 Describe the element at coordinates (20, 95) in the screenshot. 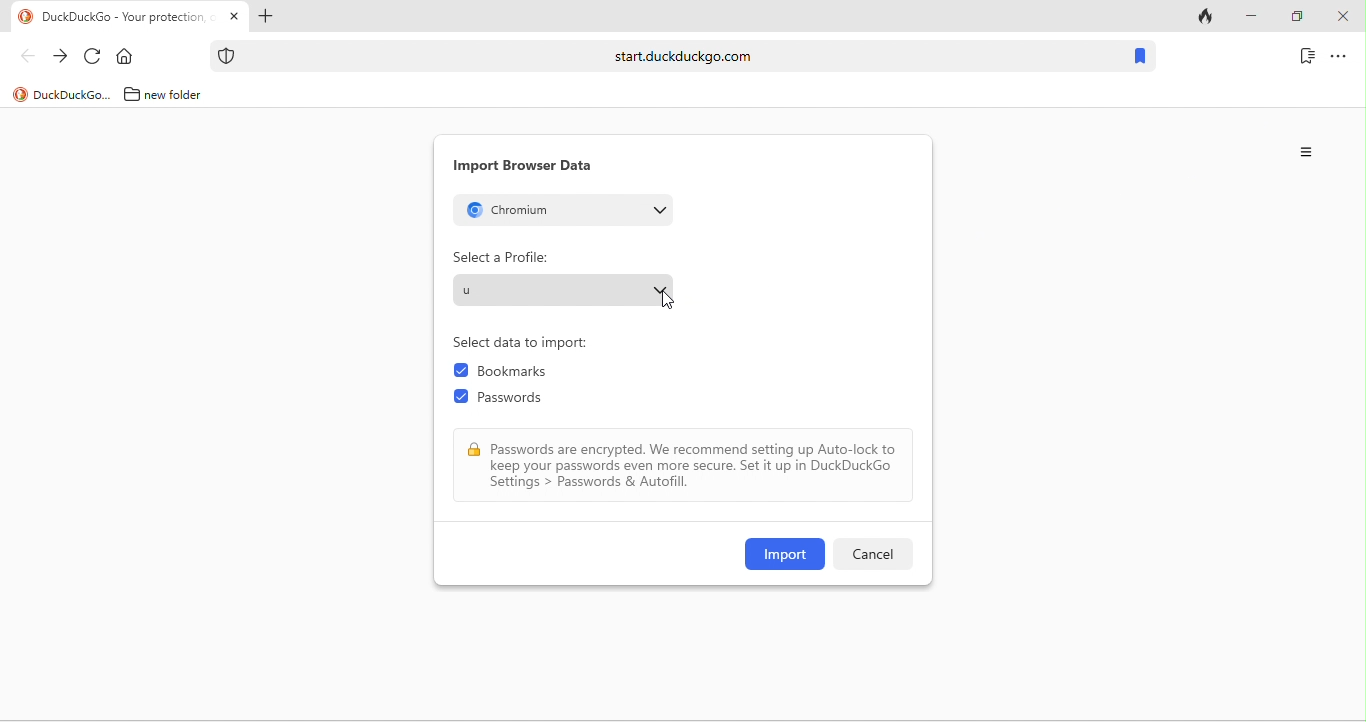

I see `icon` at that location.